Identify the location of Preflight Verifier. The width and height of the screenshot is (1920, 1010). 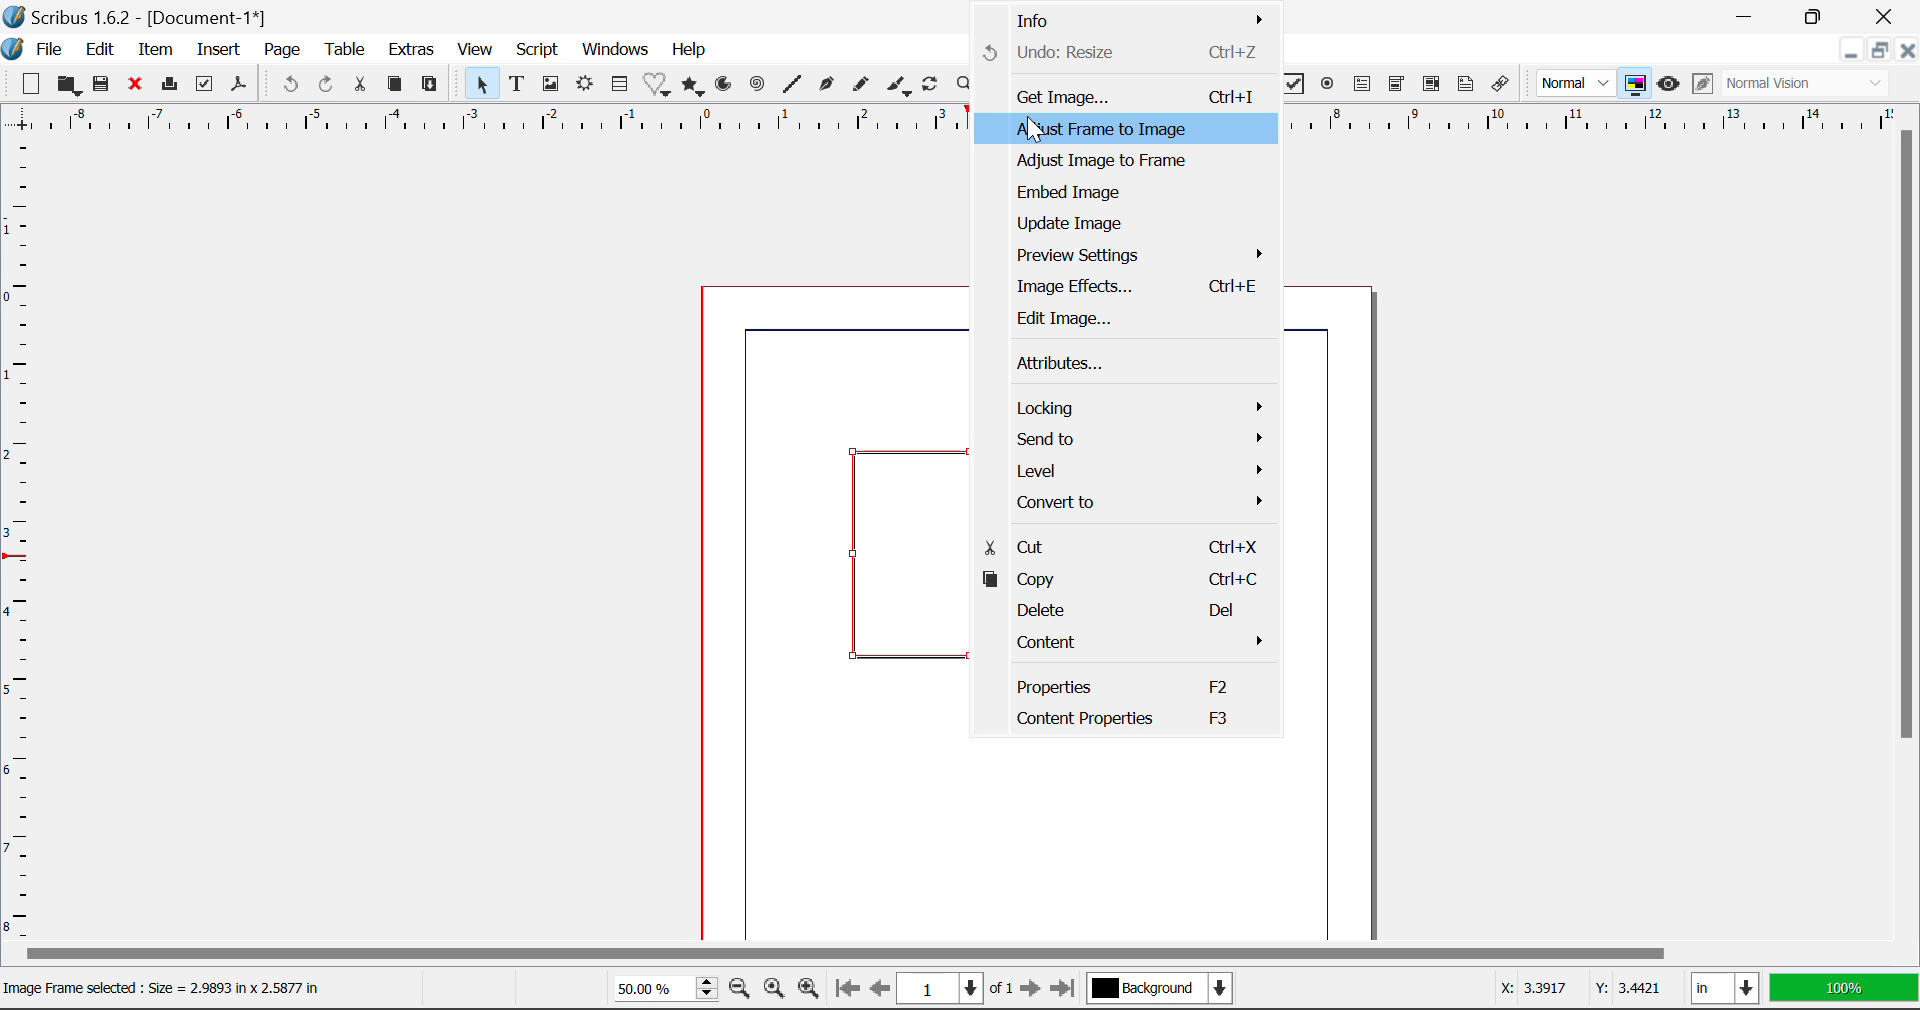
(205, 84).